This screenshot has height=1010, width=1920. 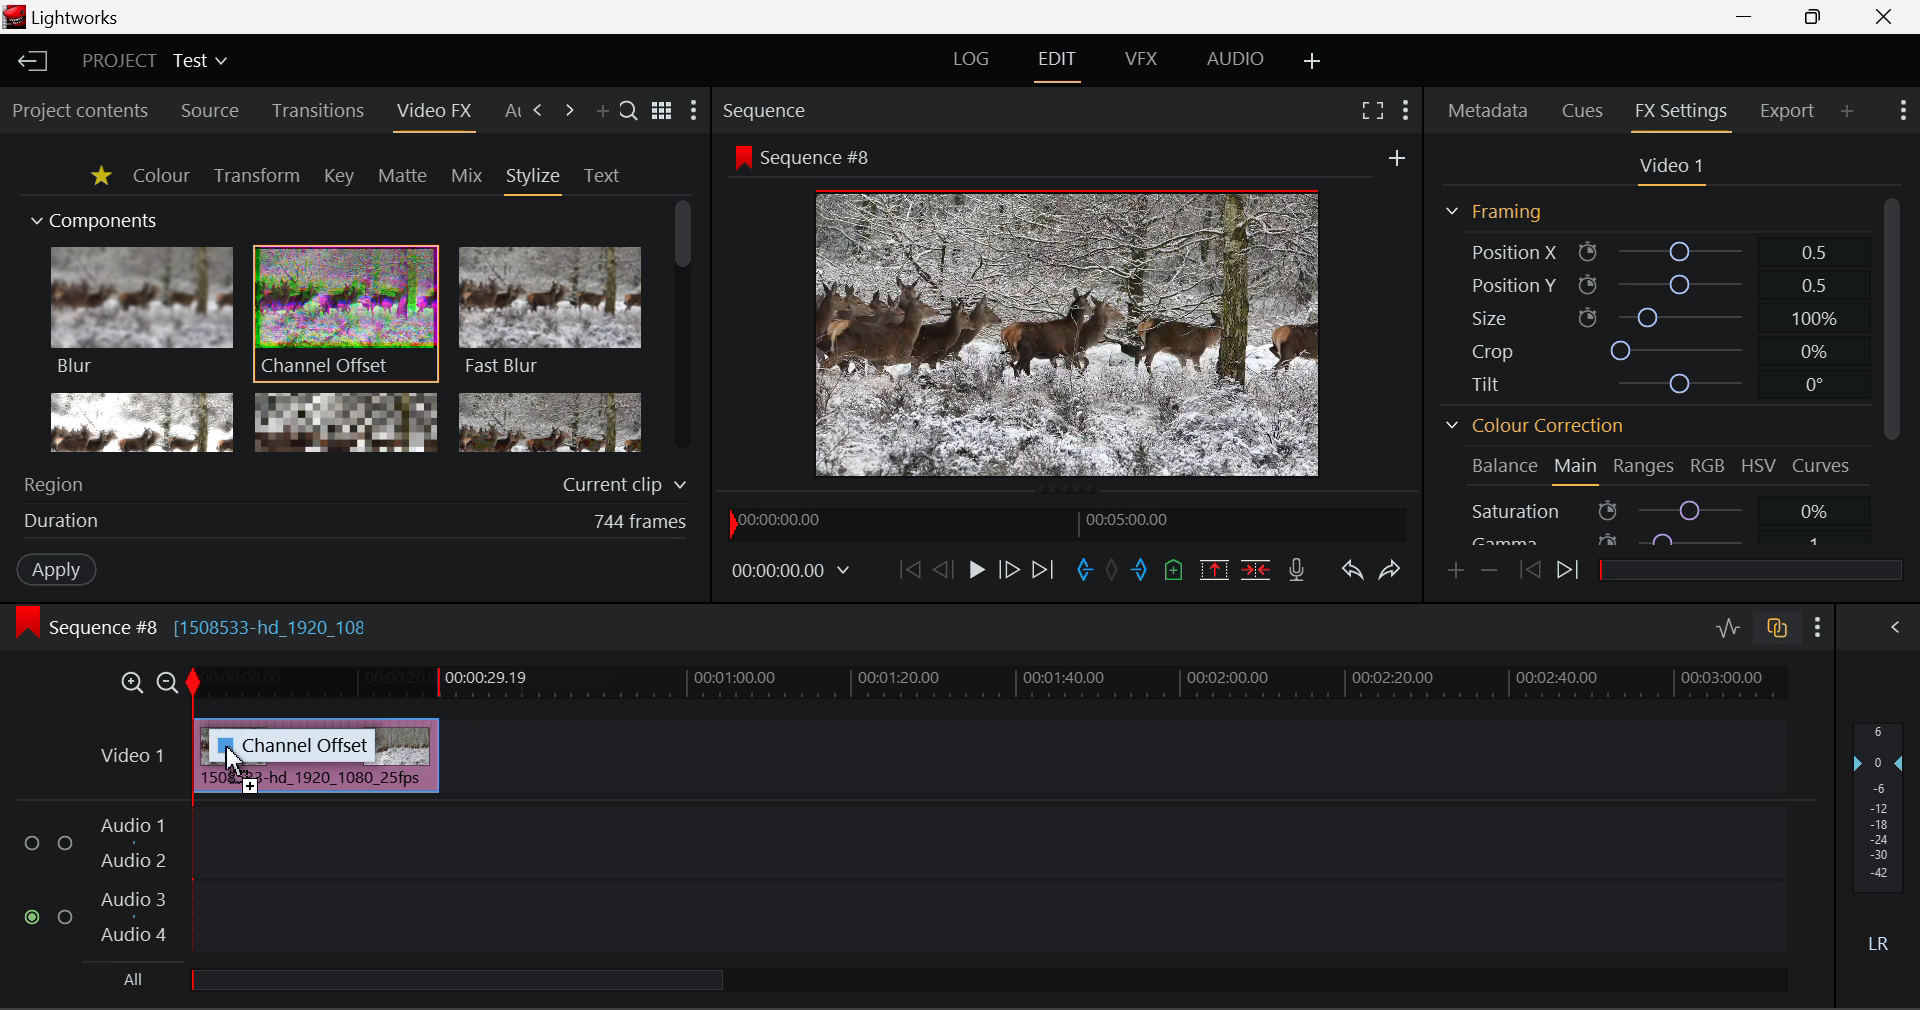 What do you see at coordinates (82, 626) in the screenshot?
I see `Sequence Editing Level` at bounding box center [82, 626].